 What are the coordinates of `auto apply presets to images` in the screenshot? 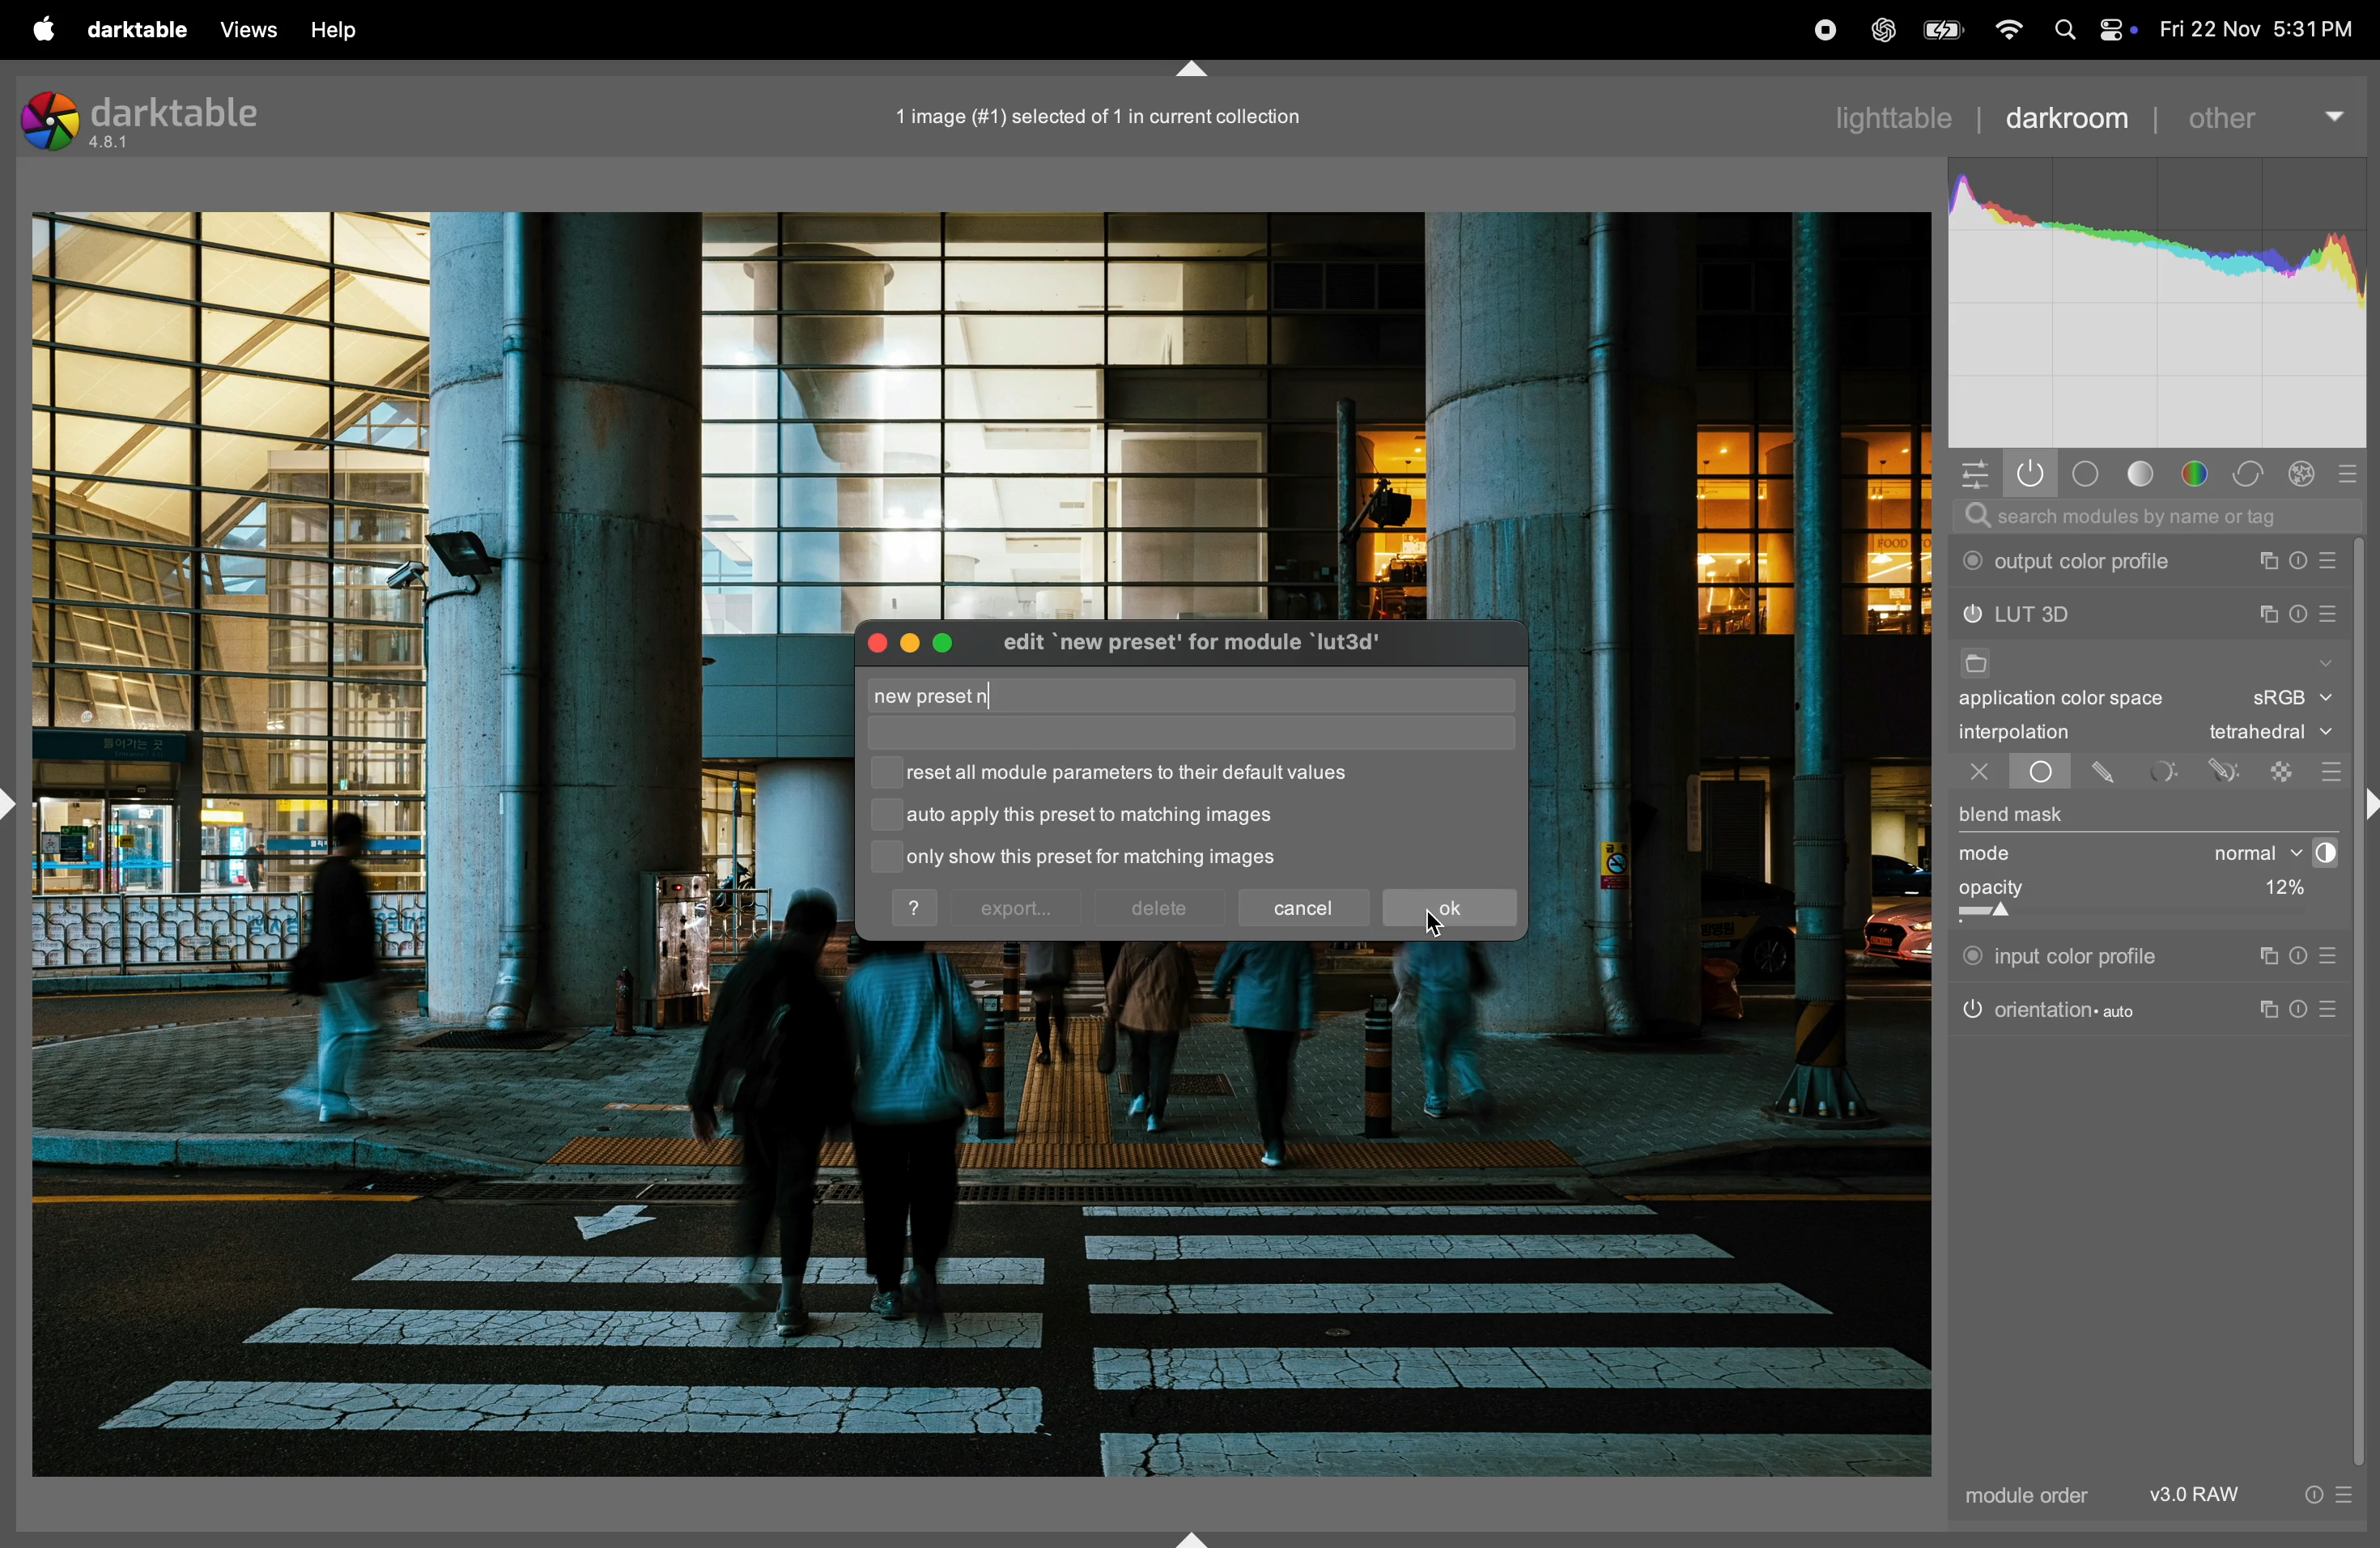 It's located at (1091, 816).